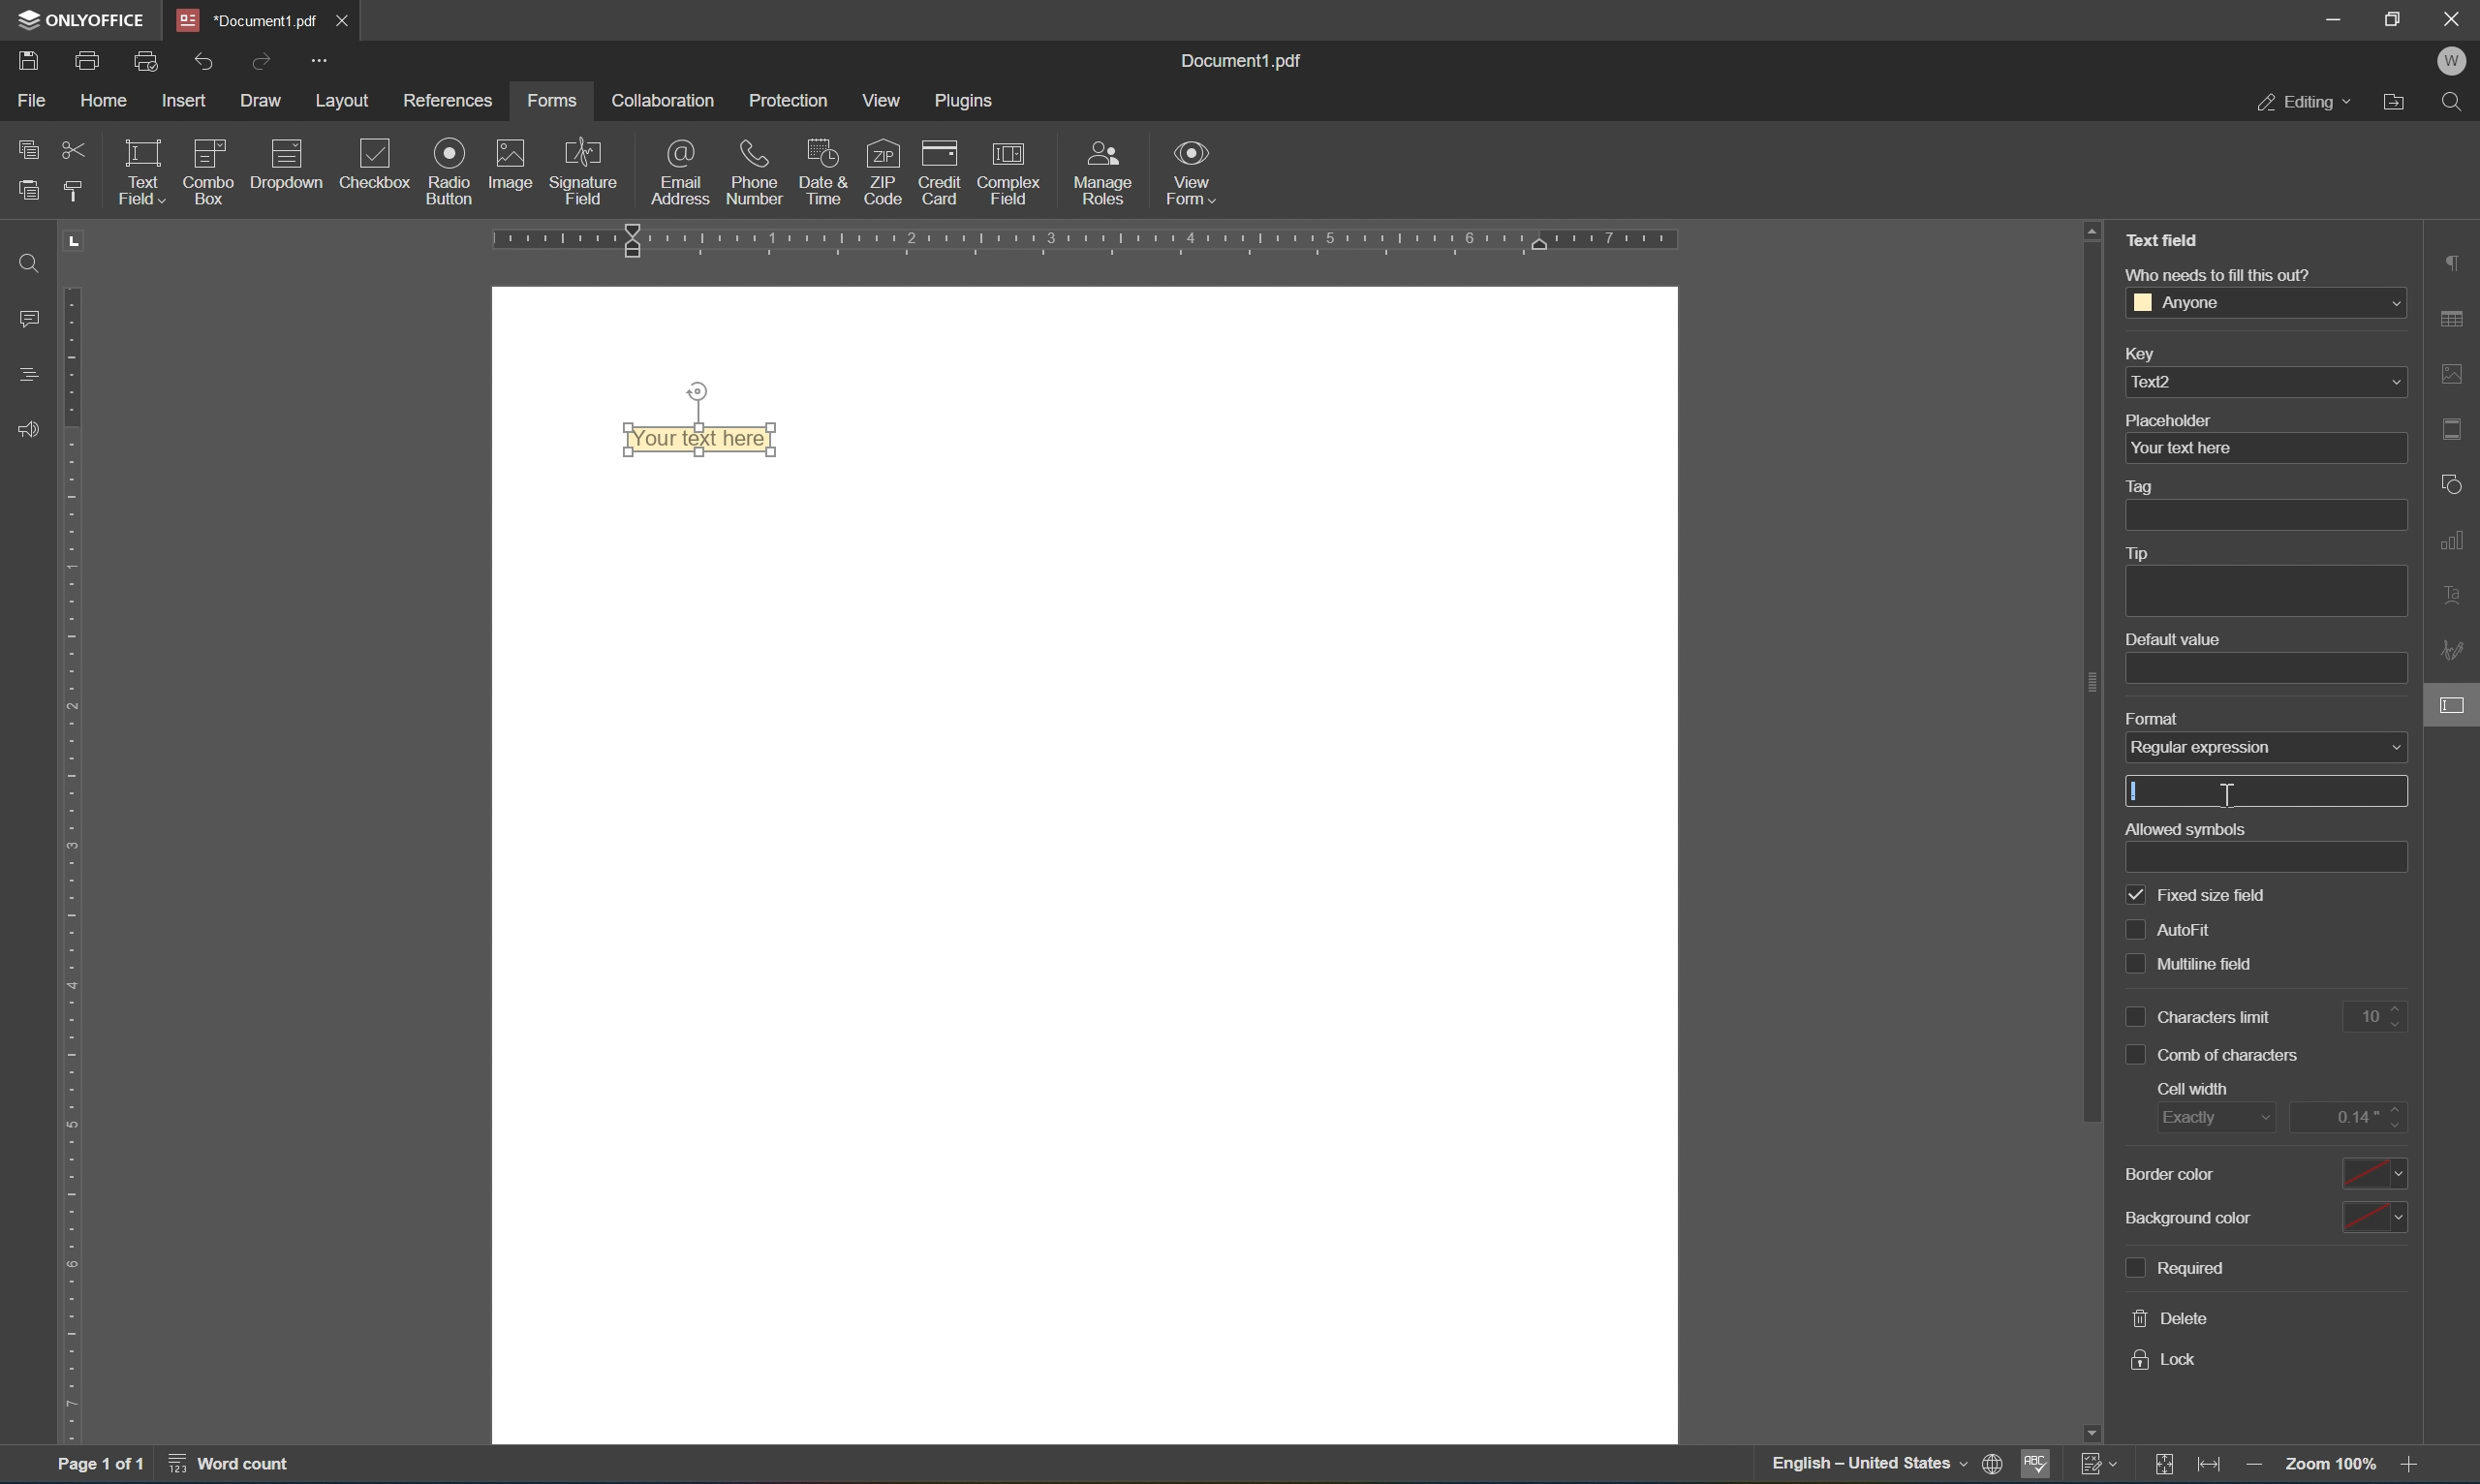  Describe the element at coordinates (2167, 1360) in the screenshot. I see `lock` at that location.